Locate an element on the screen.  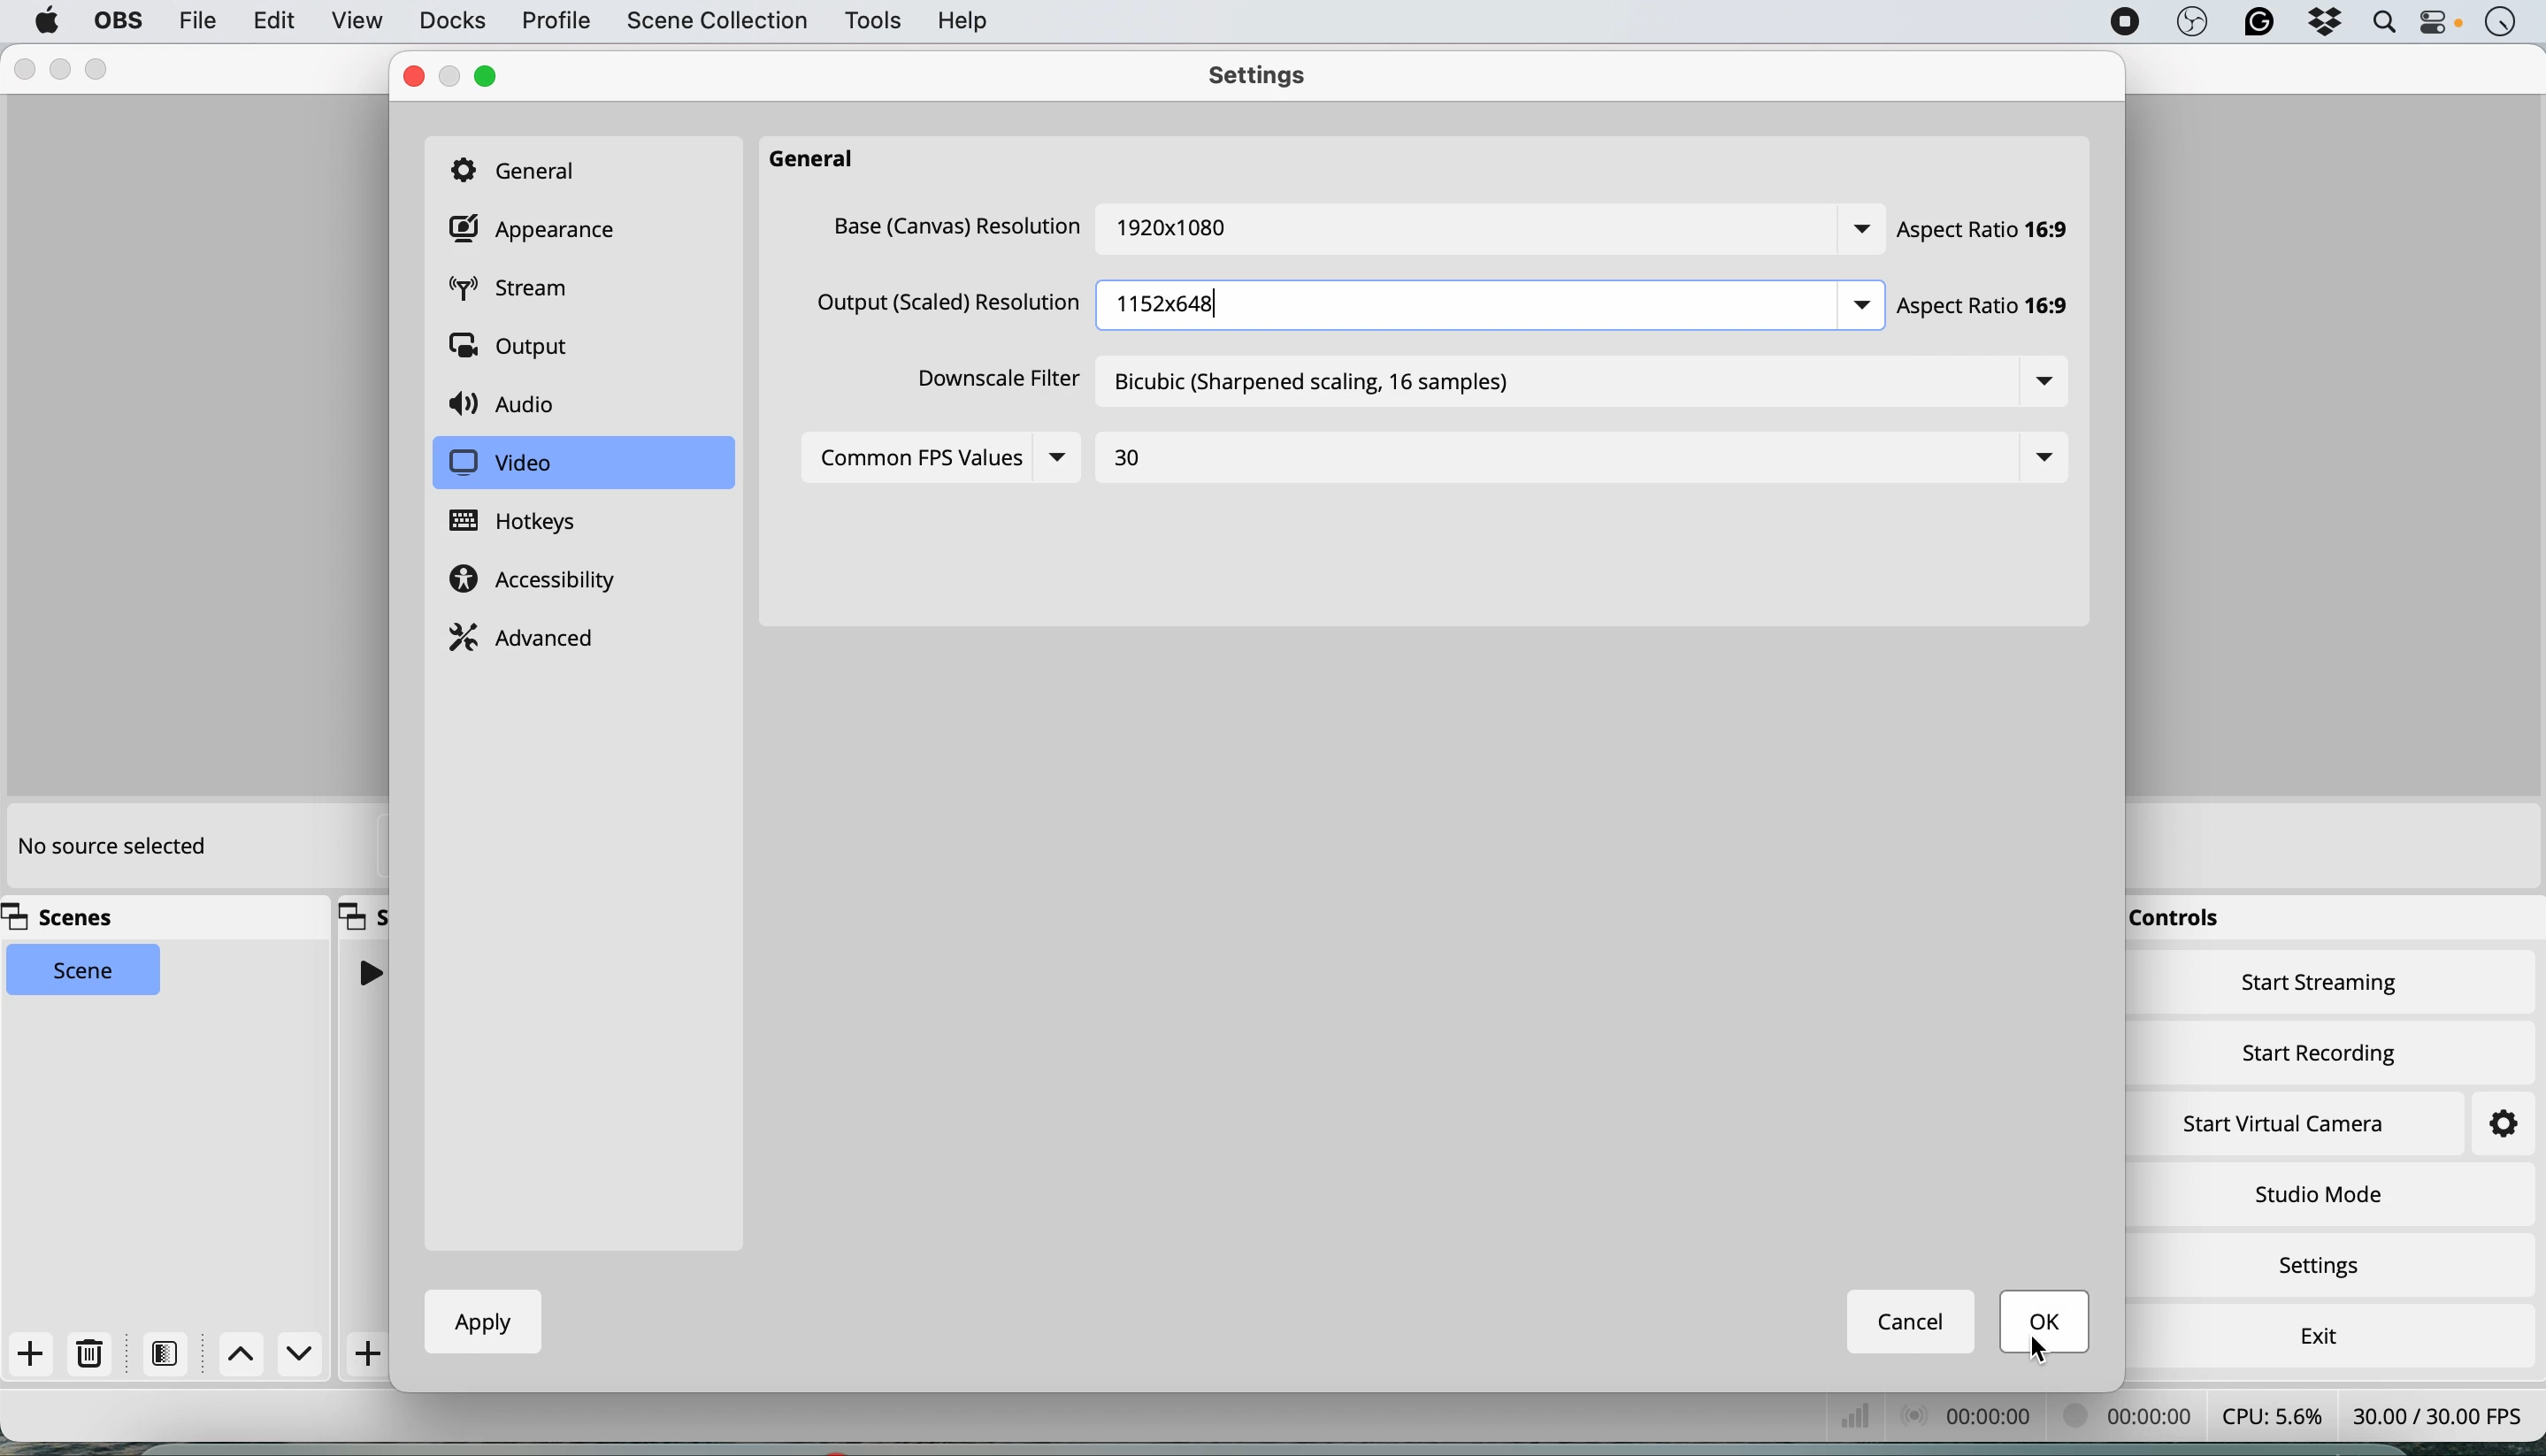
controls is located at coordinates (2183, 920).